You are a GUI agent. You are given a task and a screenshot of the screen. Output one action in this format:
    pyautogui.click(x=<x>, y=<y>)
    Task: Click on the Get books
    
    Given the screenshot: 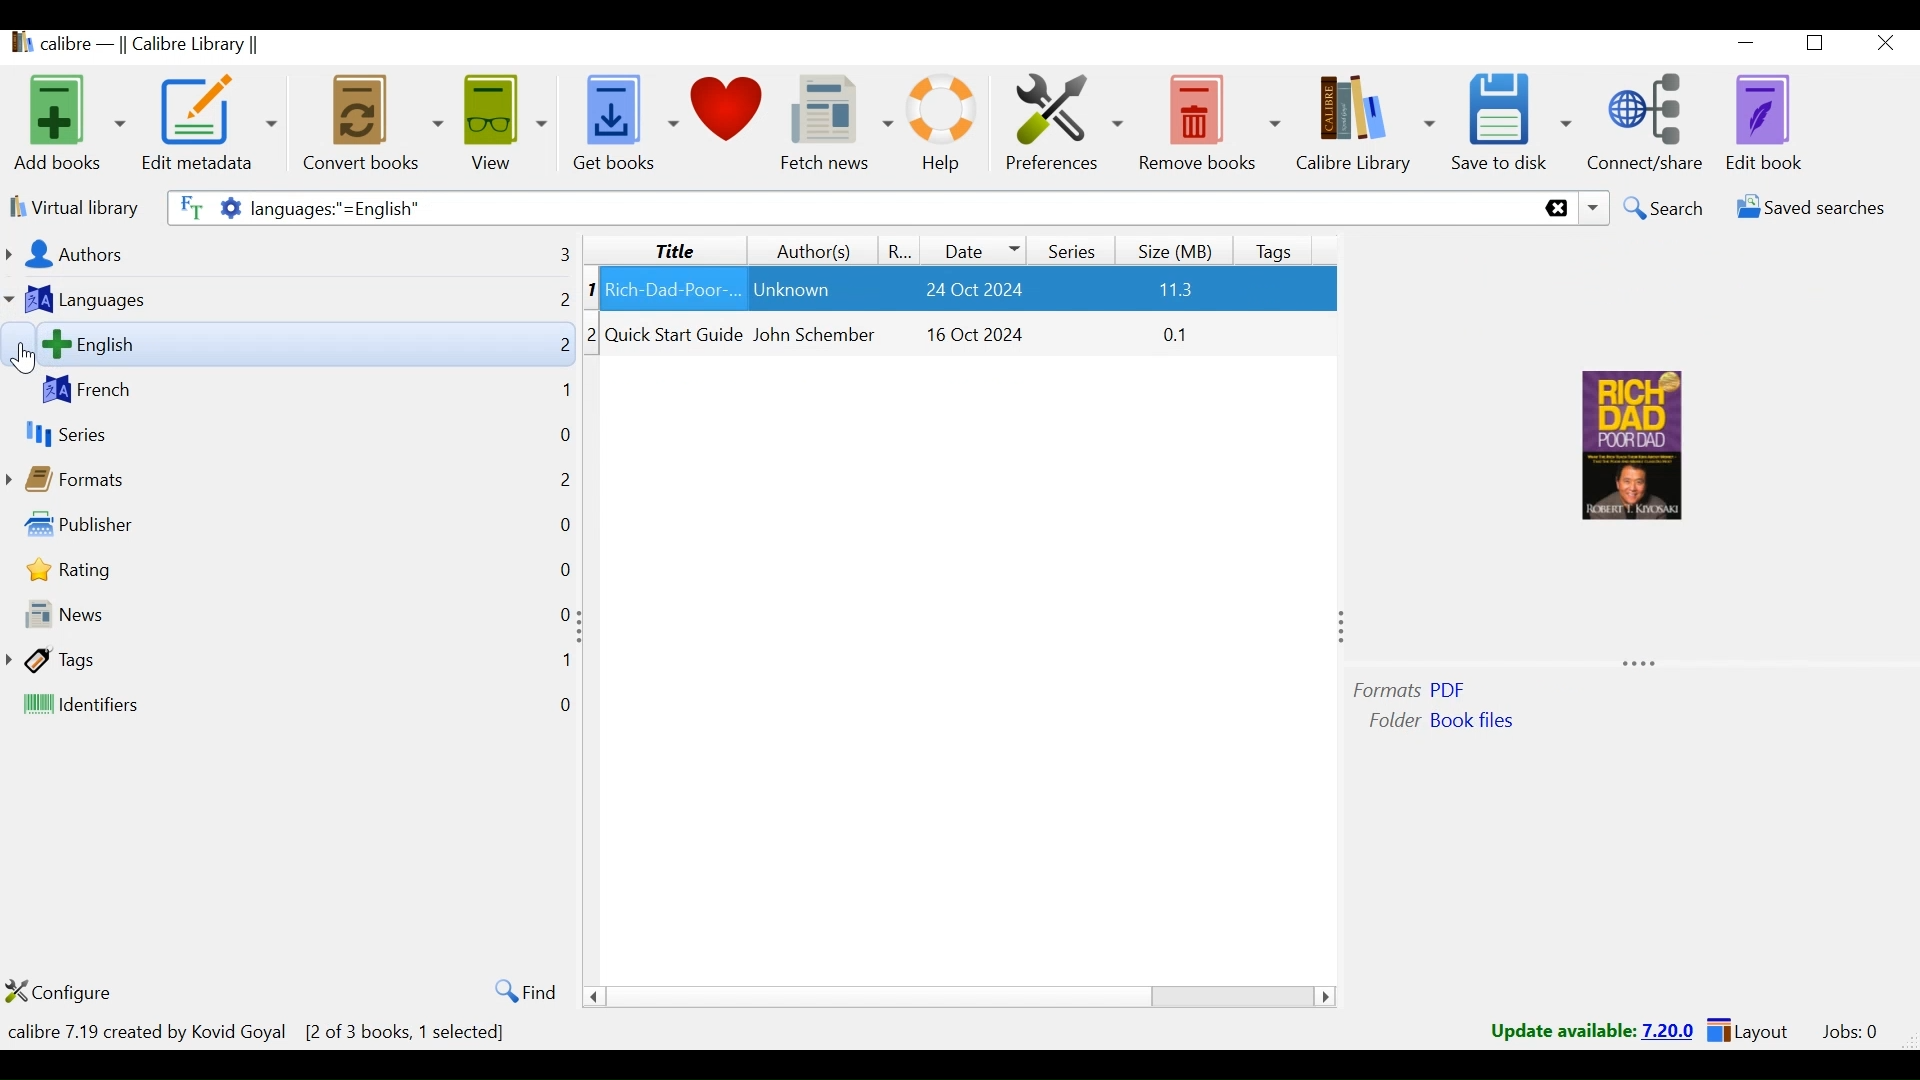 What is the action you would take?
    pyautogui.click(x=622, y=123)
    